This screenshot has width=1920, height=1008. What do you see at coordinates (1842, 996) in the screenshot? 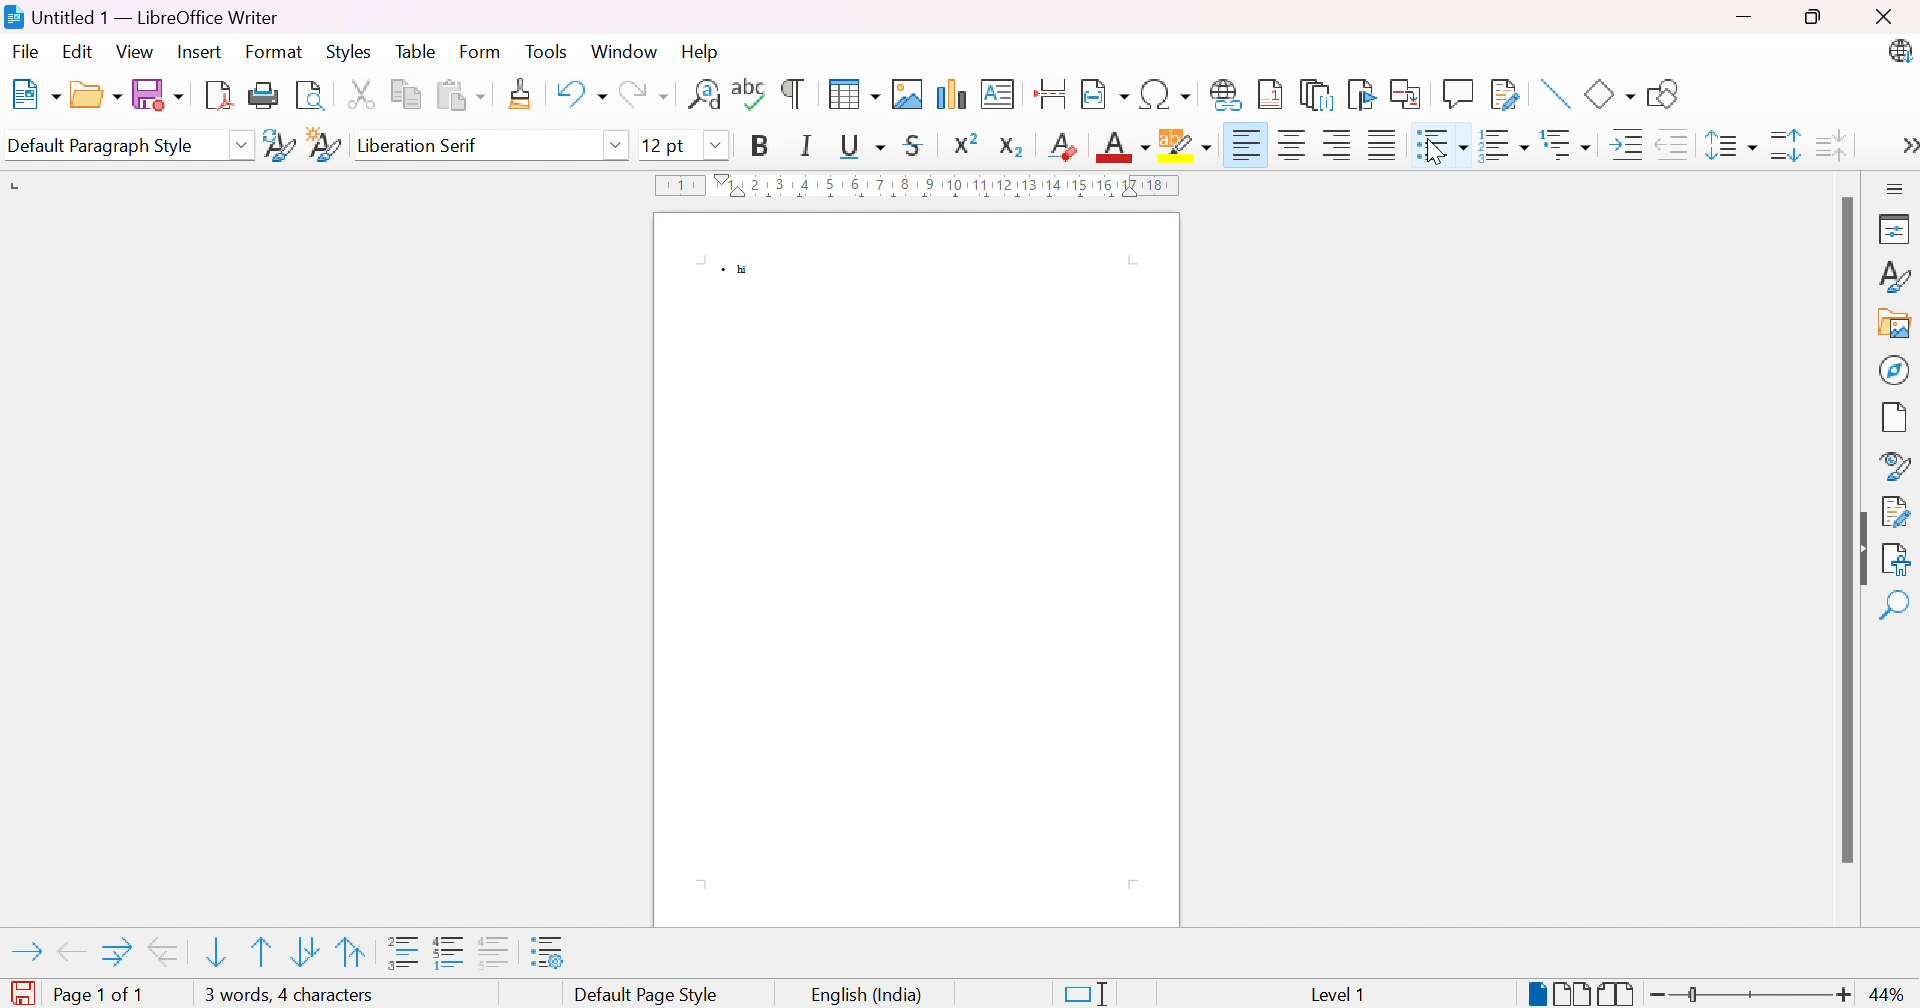
I see `Zoom in` at bounding box center [1842, 996].